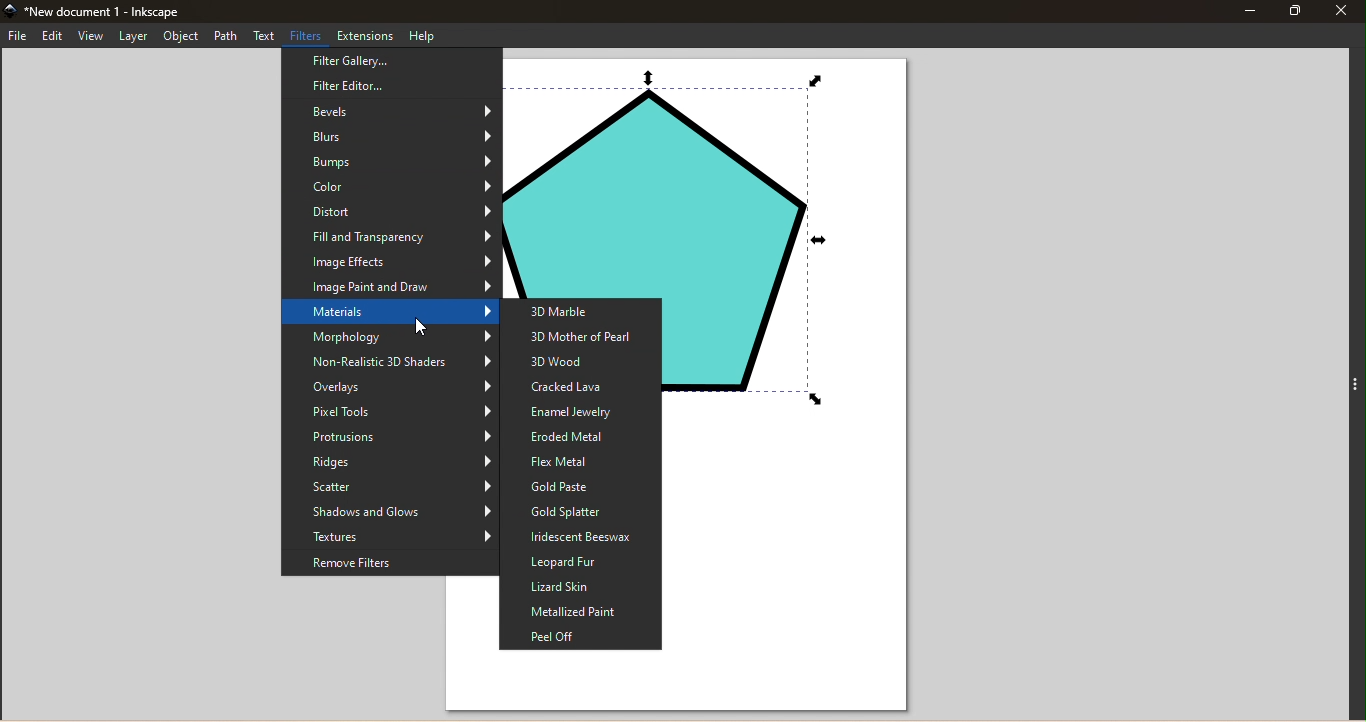  I want to click on Eroded Metal, so click(580, 437).